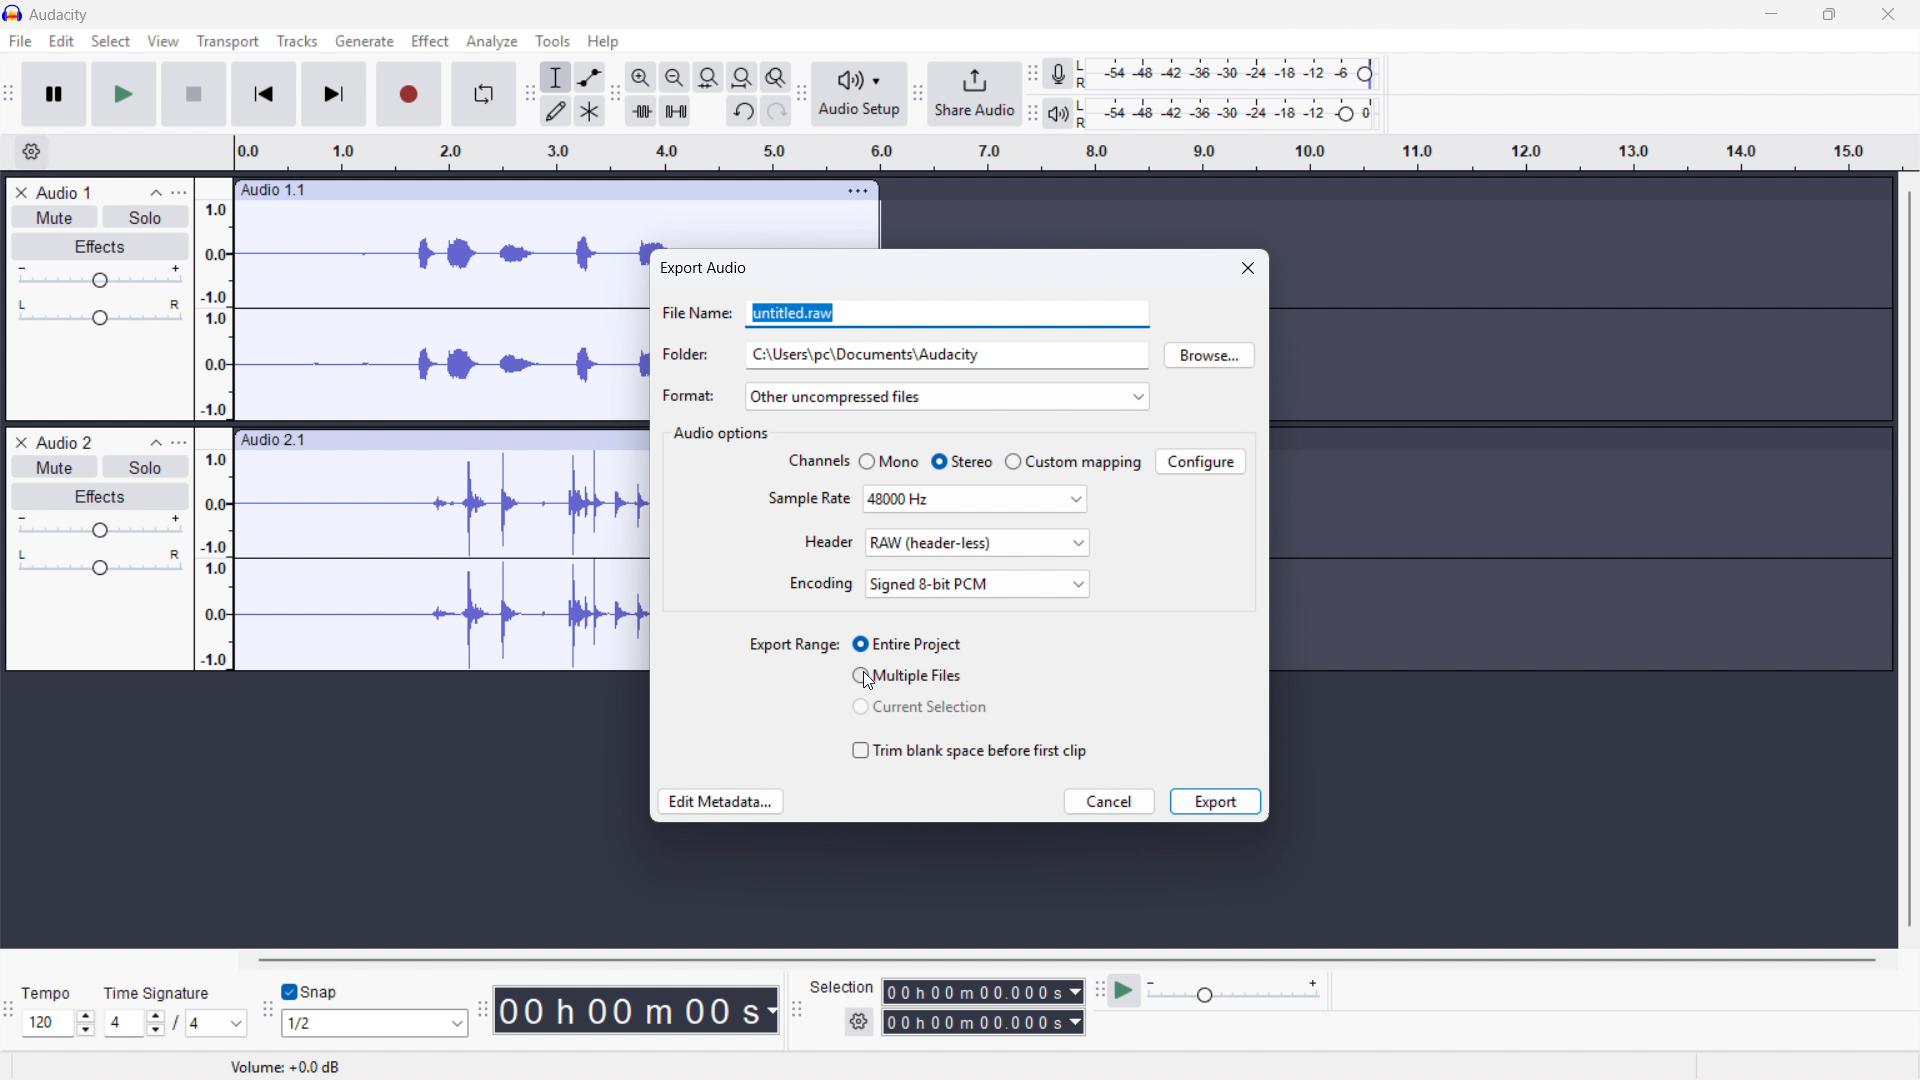 This screenshot has height=1080, width=1920. What do you see at coordinates (229, 41) in the screenshot?
I see `Transport ` at bounding box center [229, 41].